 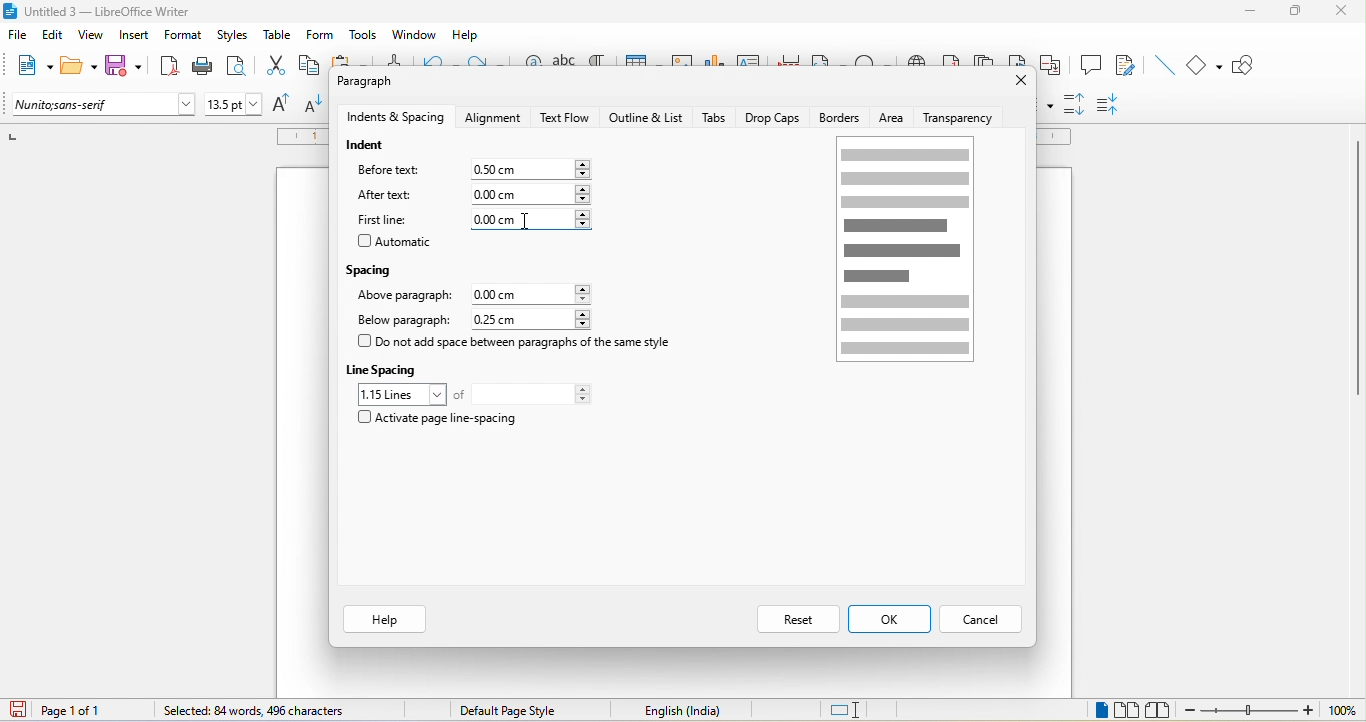 What do you see at coordinates (404, 297) in the screenshot?
I see `above paragraph` at bounding box center [404, 297].